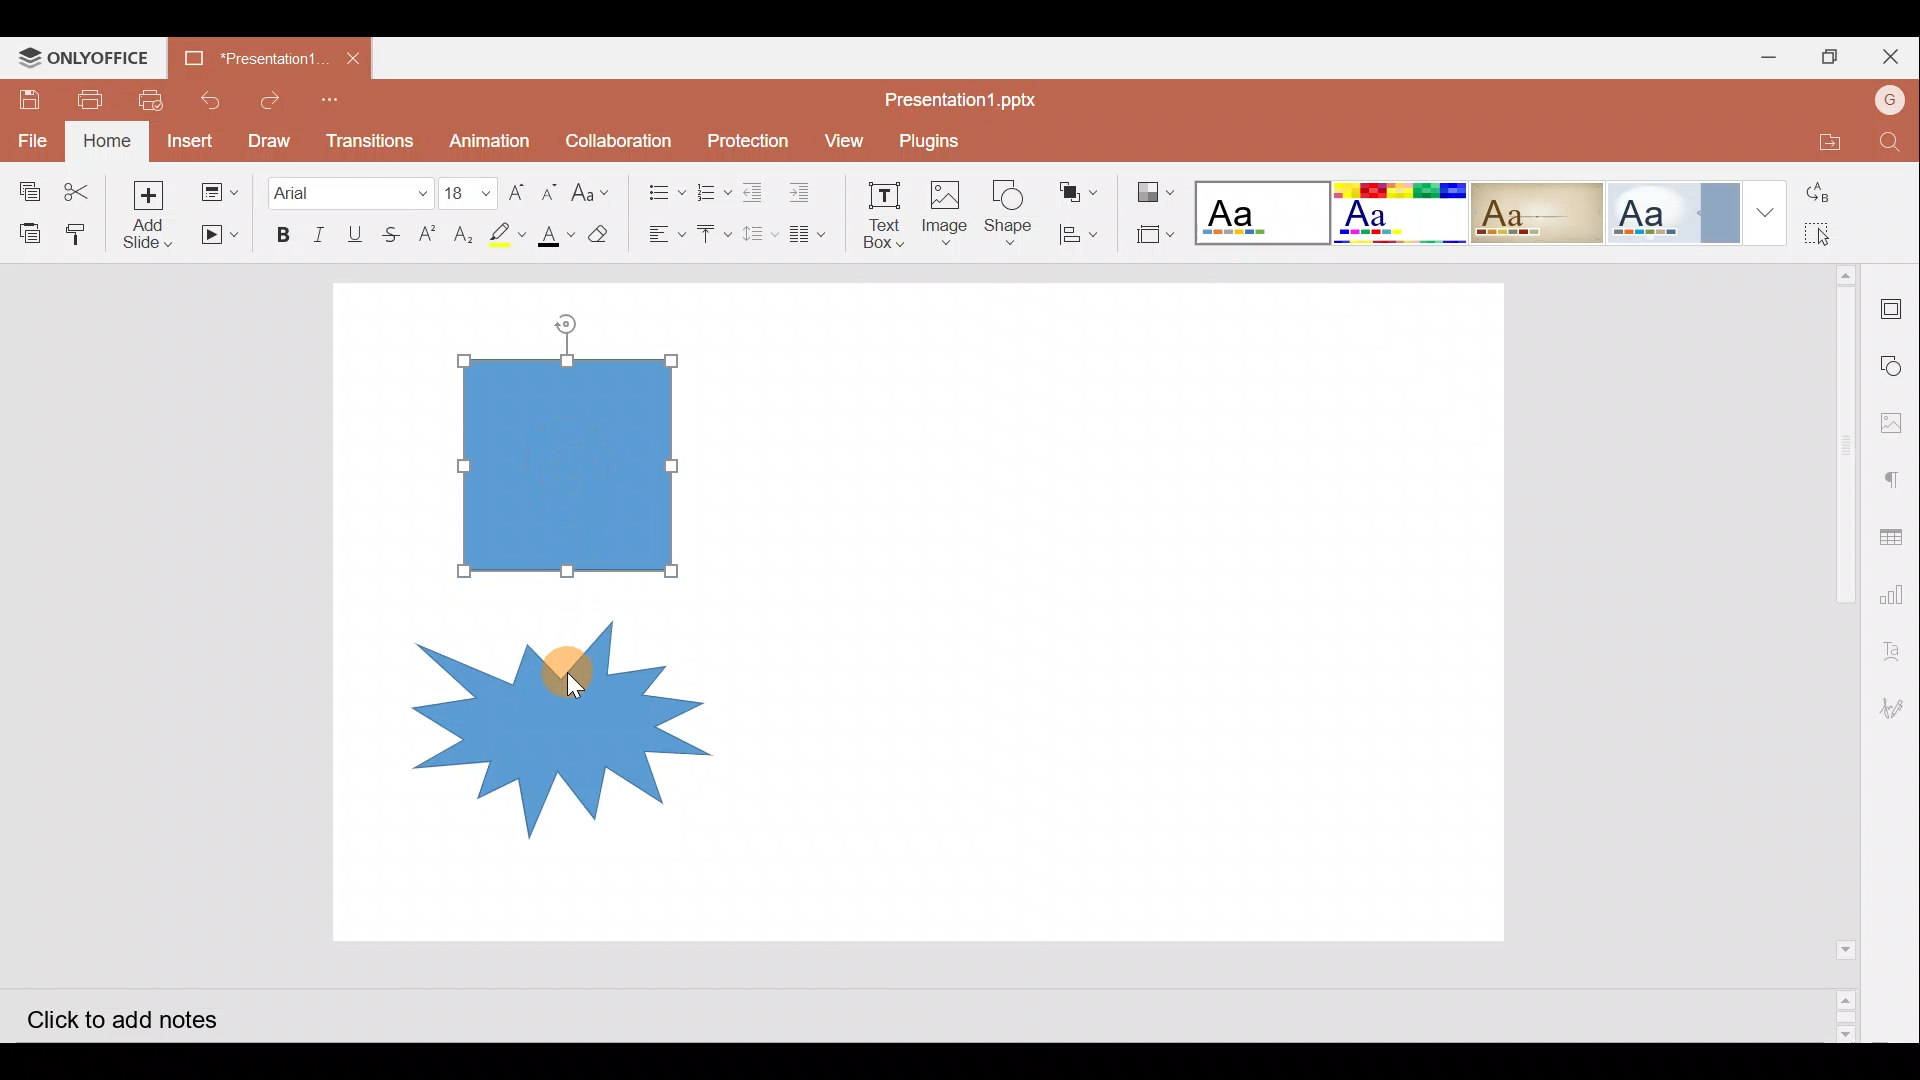 Image resolution: width=1920 pixels, height=1080 pixels. I want to click on Insert shape, so click(1008, 204).